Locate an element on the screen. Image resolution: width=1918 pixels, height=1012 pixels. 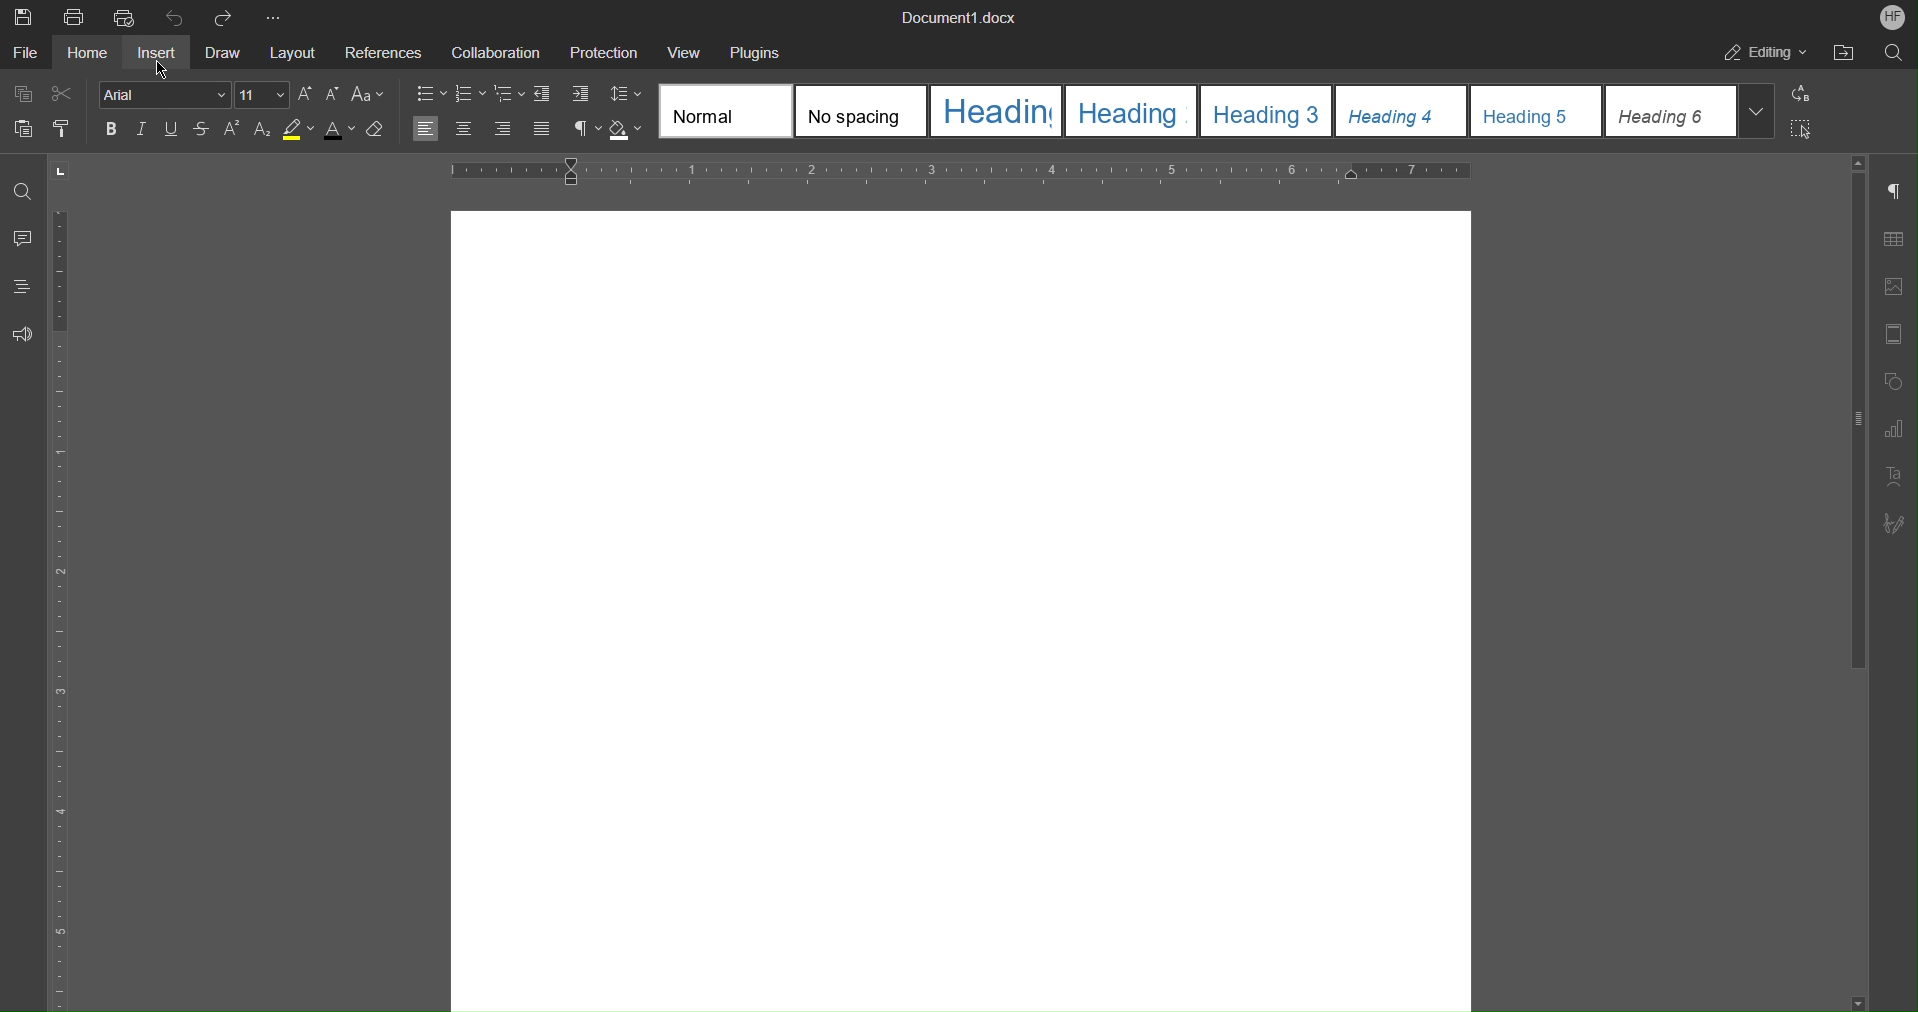
Heading 5 is located at coordinates (1537, 112).